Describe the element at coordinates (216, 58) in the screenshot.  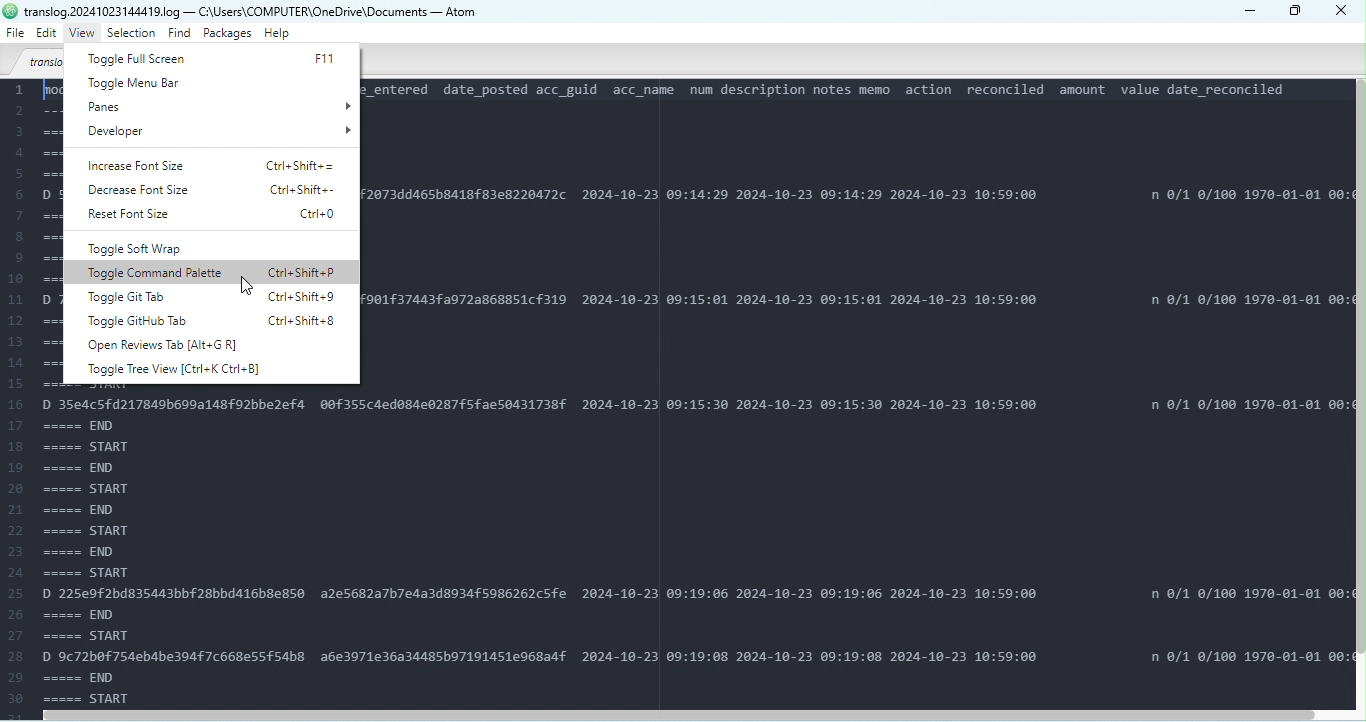
I see `Toggle full screen` at that location.